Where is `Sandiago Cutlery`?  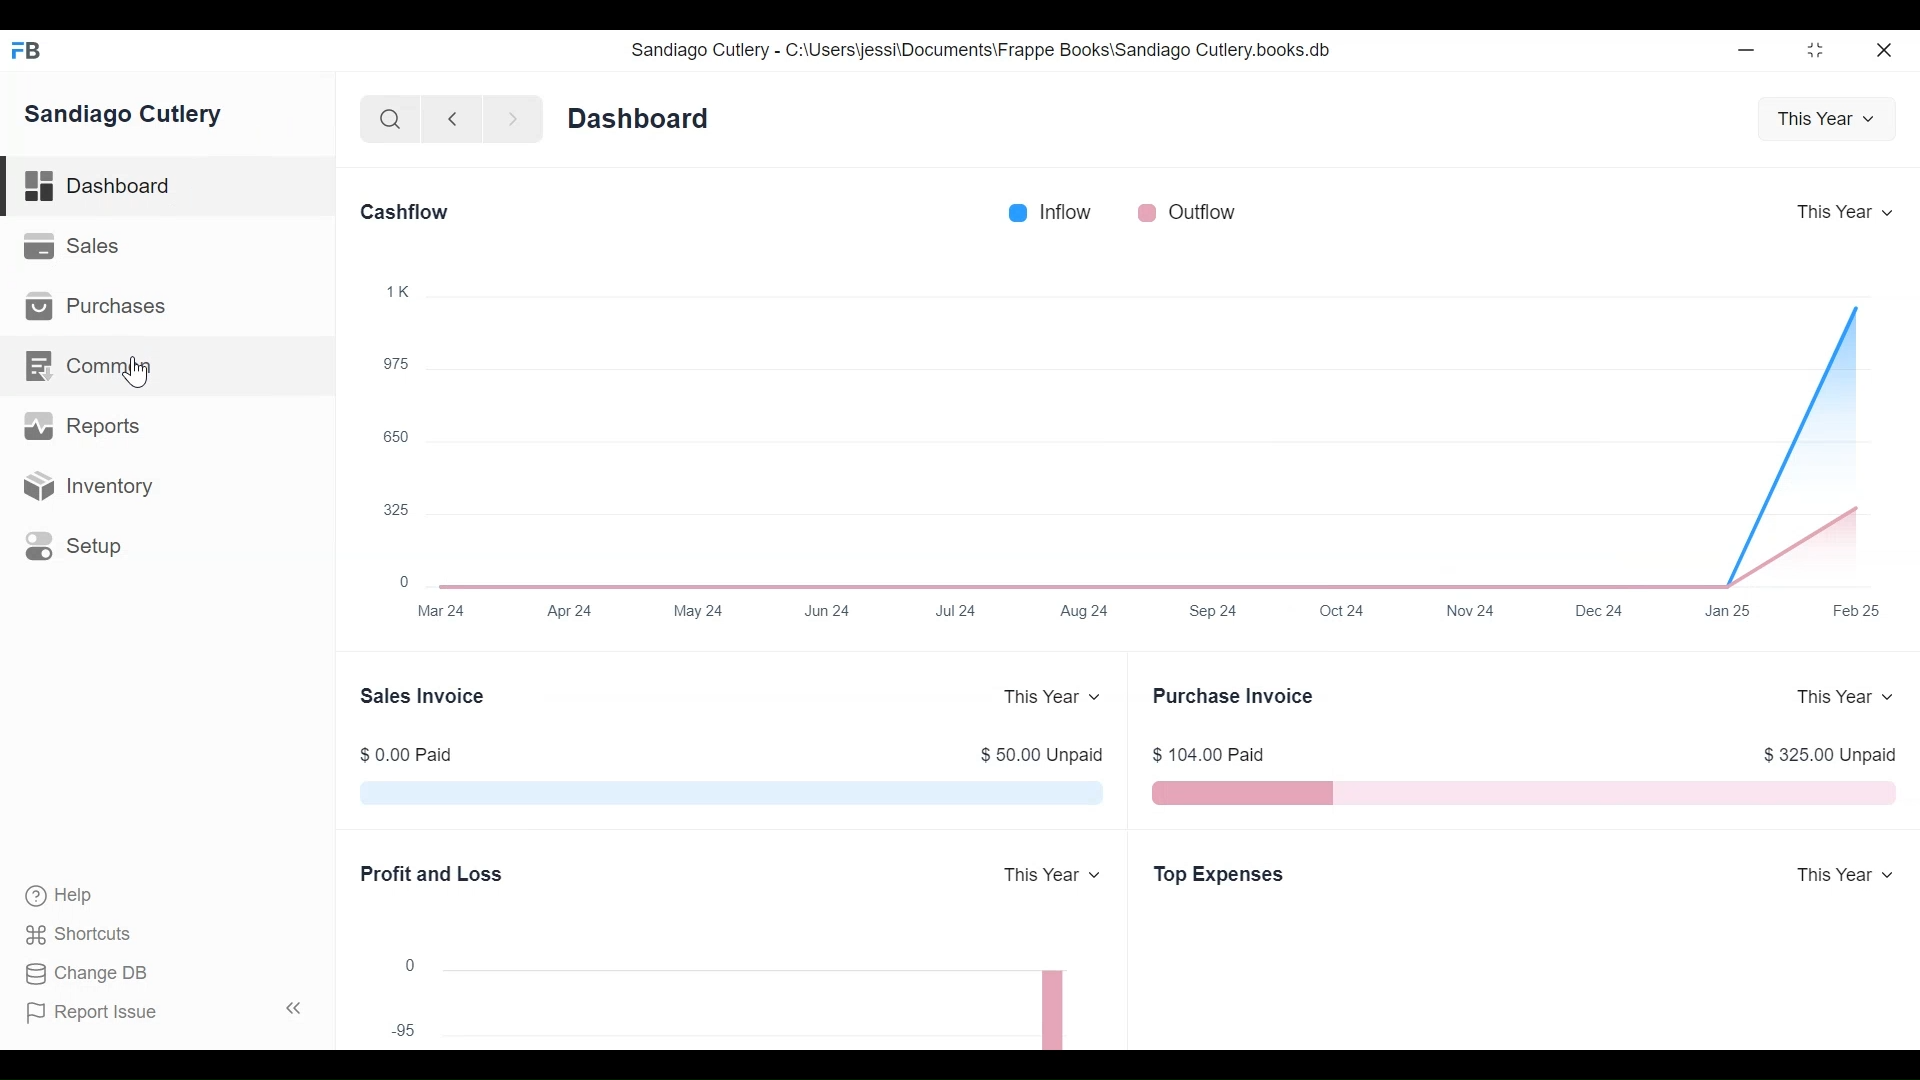
Sandiago Cutlery is located at coordinates (126, 116).